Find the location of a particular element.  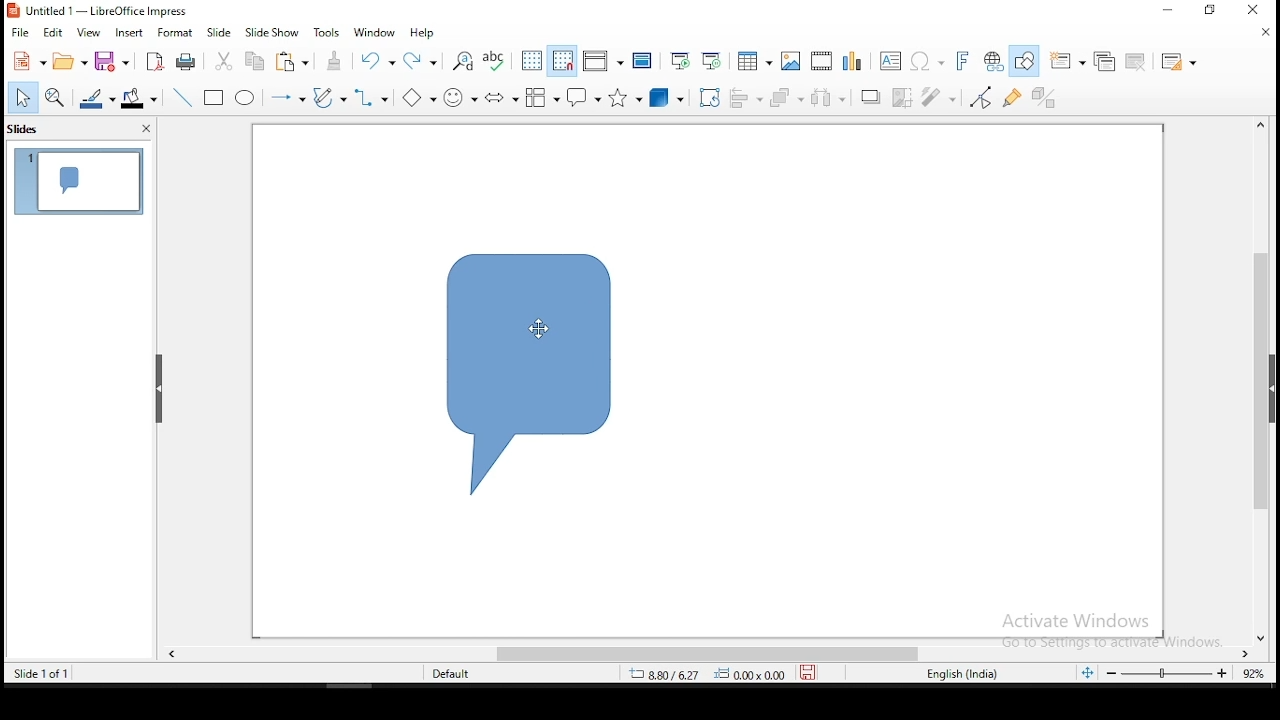

start from first slide is located at coordinates (679, 61).